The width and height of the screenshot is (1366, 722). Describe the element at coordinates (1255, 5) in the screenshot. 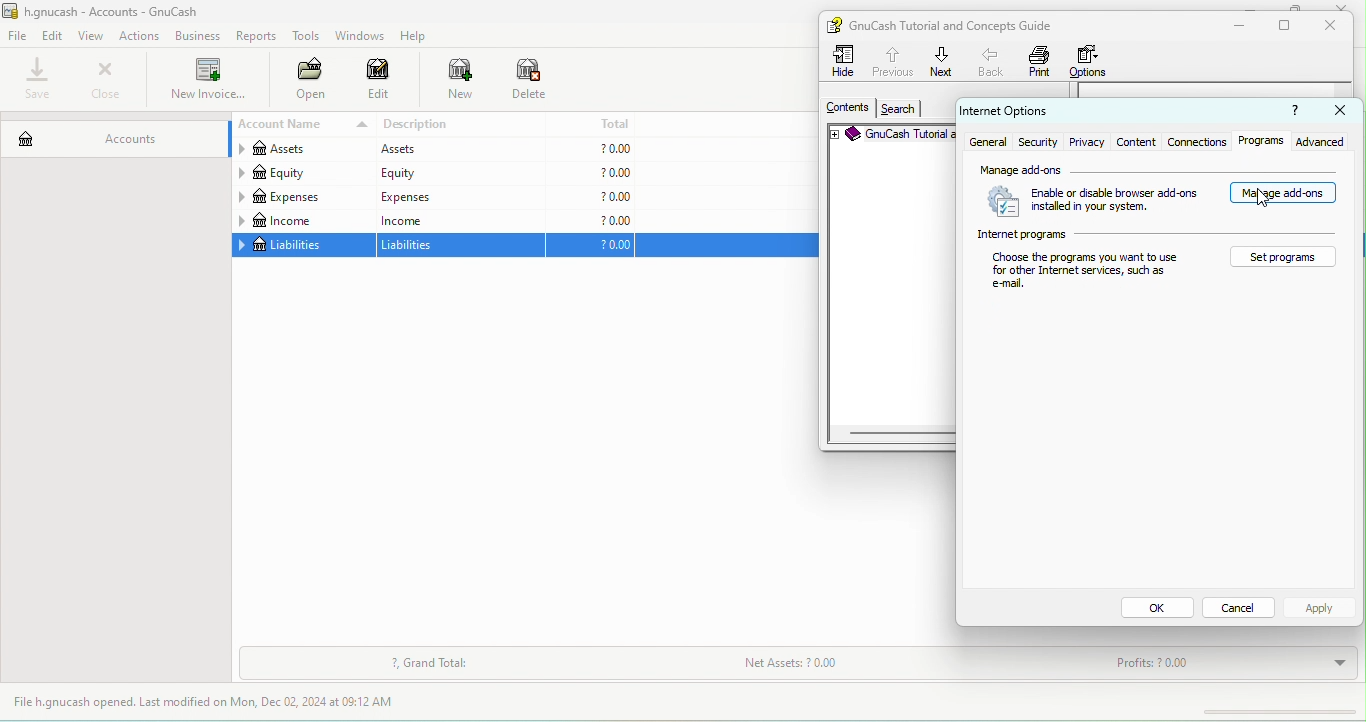

I see `minimize` at that location.